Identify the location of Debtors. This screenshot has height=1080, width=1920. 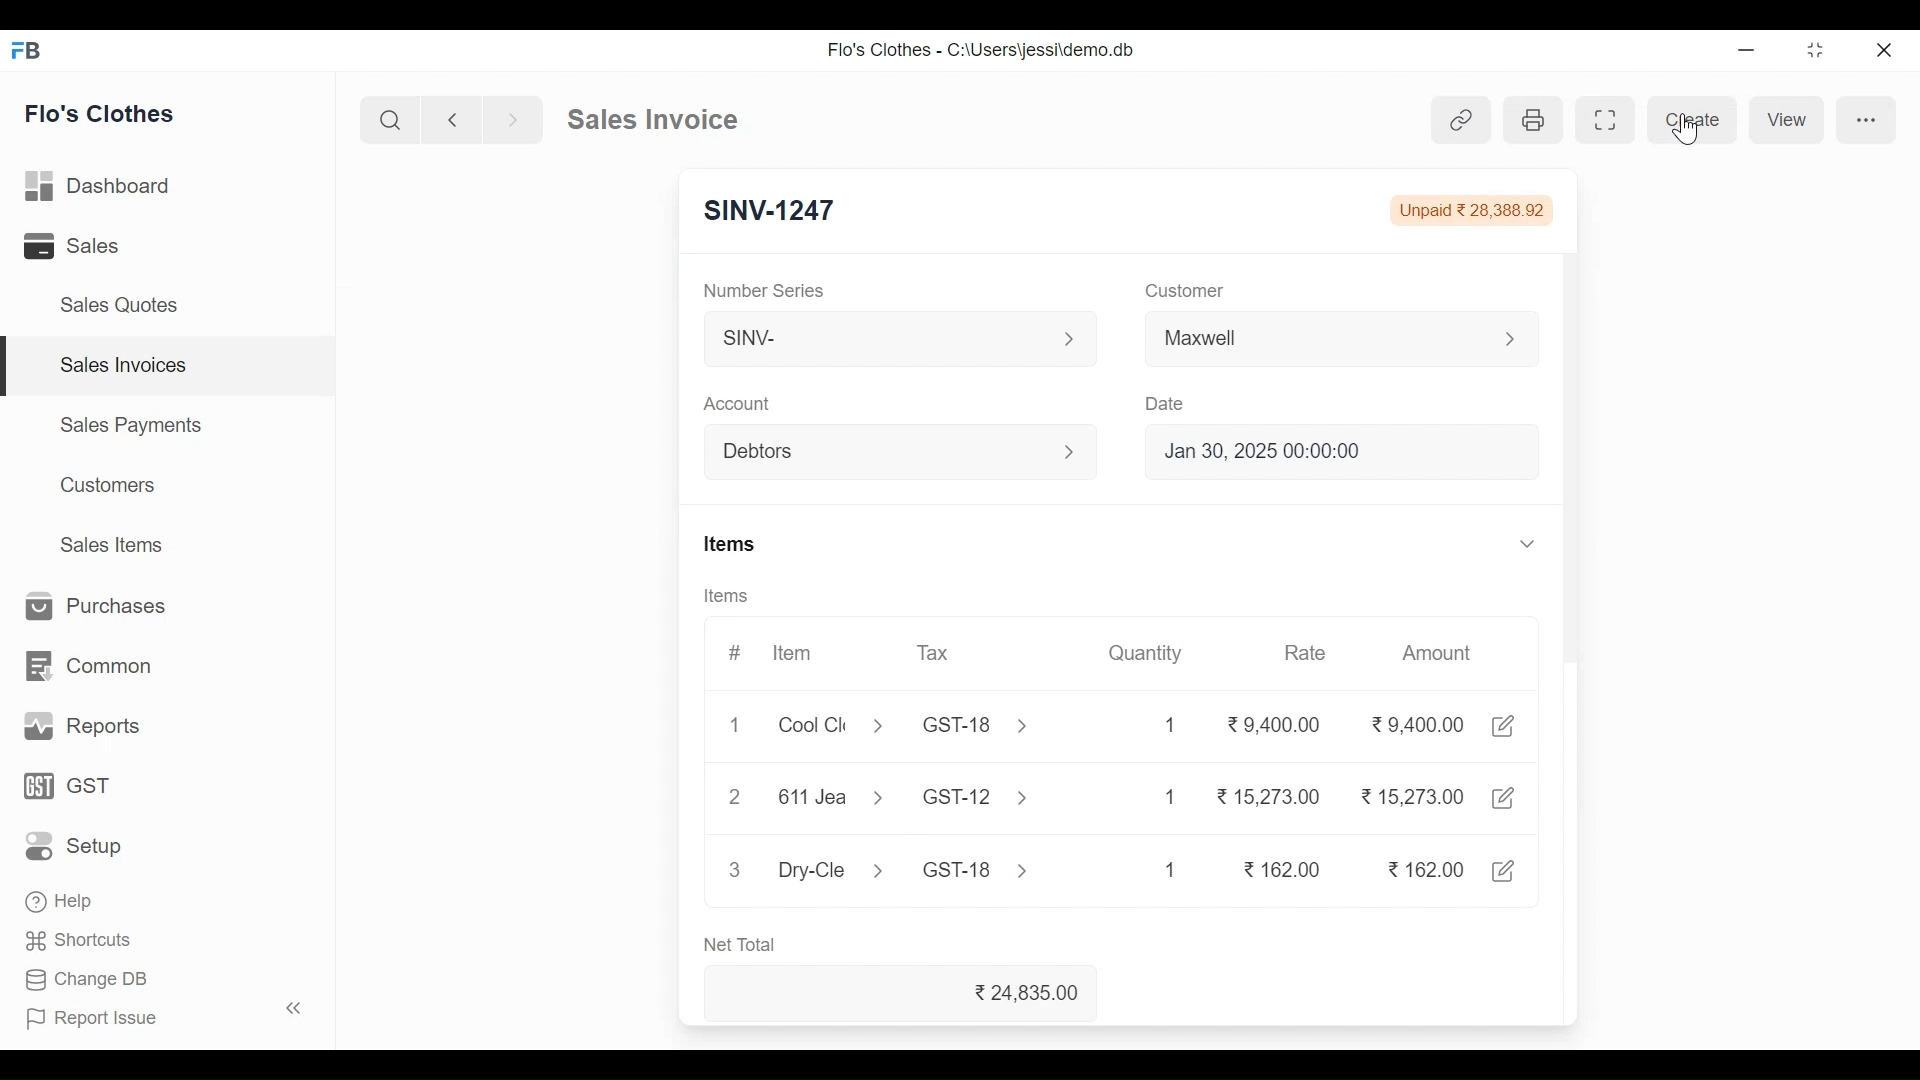
(884, 454).